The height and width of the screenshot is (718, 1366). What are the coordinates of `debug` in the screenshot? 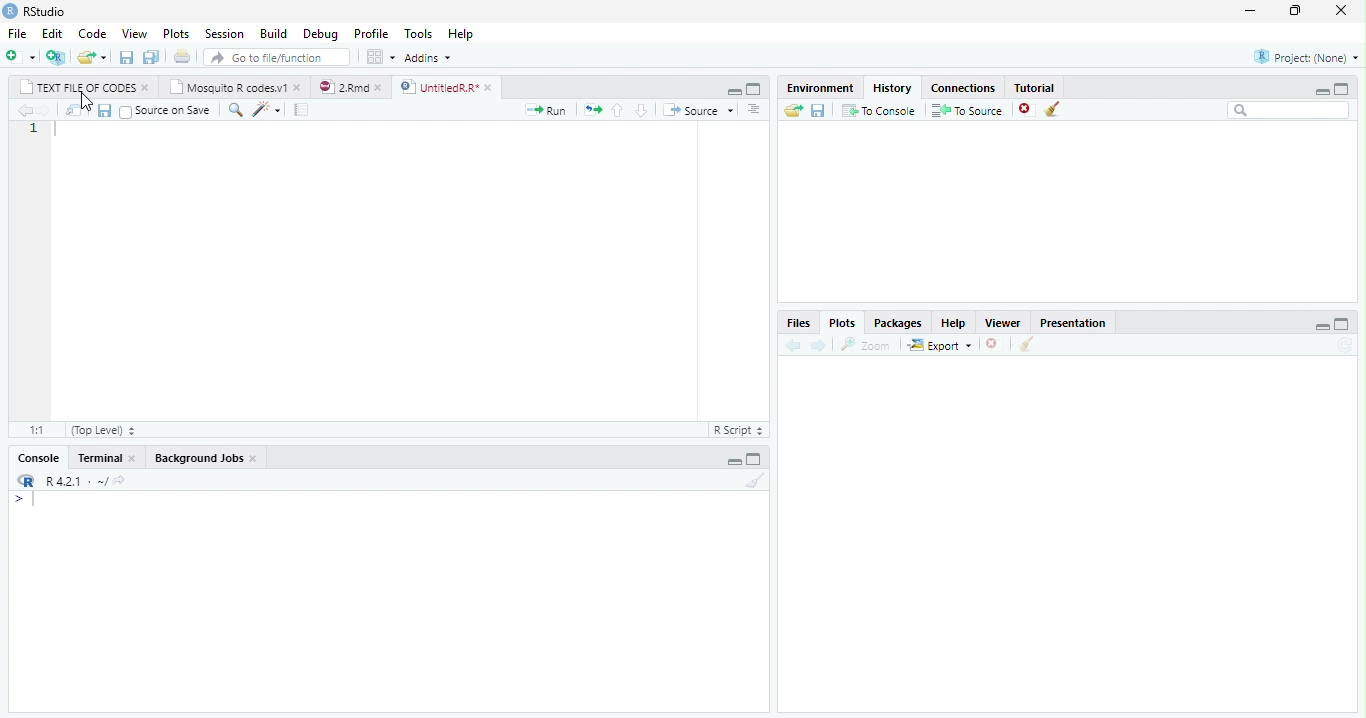 It's located at (320, 33).